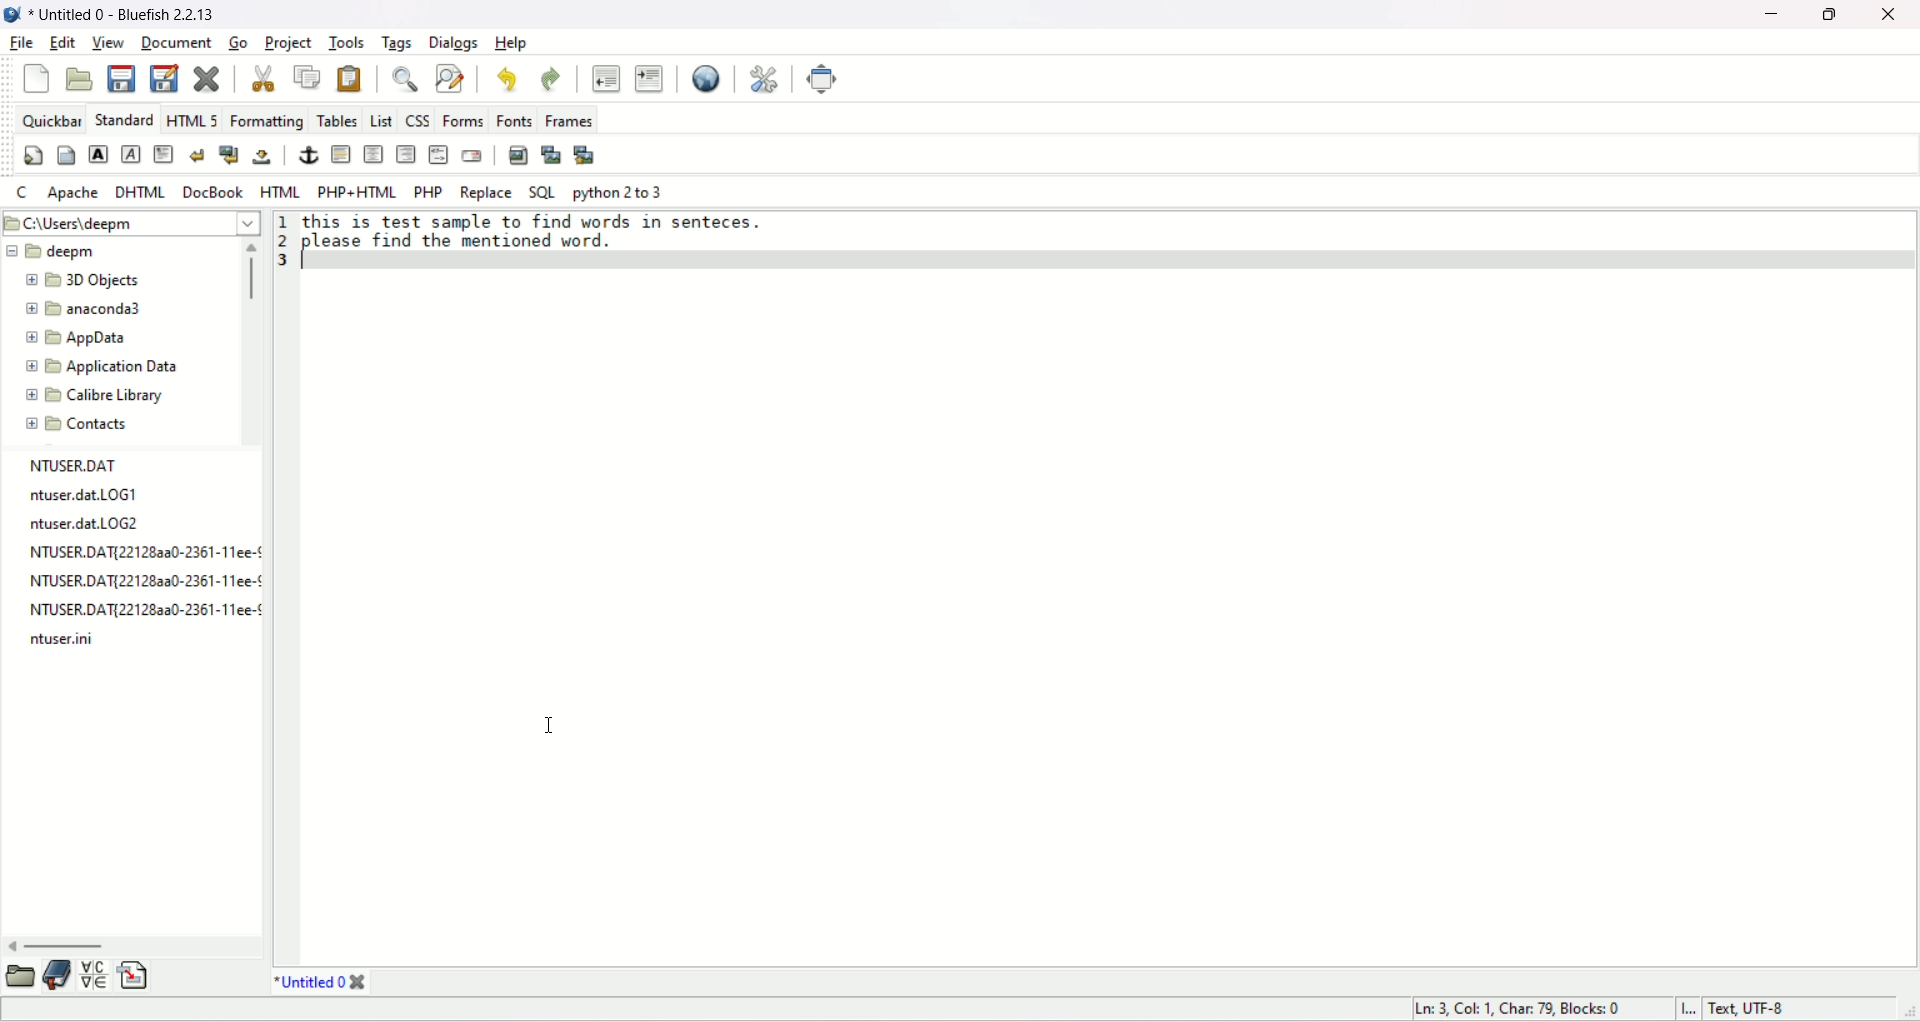 The height and width of the screenshot is (1022, 1920). I want to click on forms, so click(464, 116).